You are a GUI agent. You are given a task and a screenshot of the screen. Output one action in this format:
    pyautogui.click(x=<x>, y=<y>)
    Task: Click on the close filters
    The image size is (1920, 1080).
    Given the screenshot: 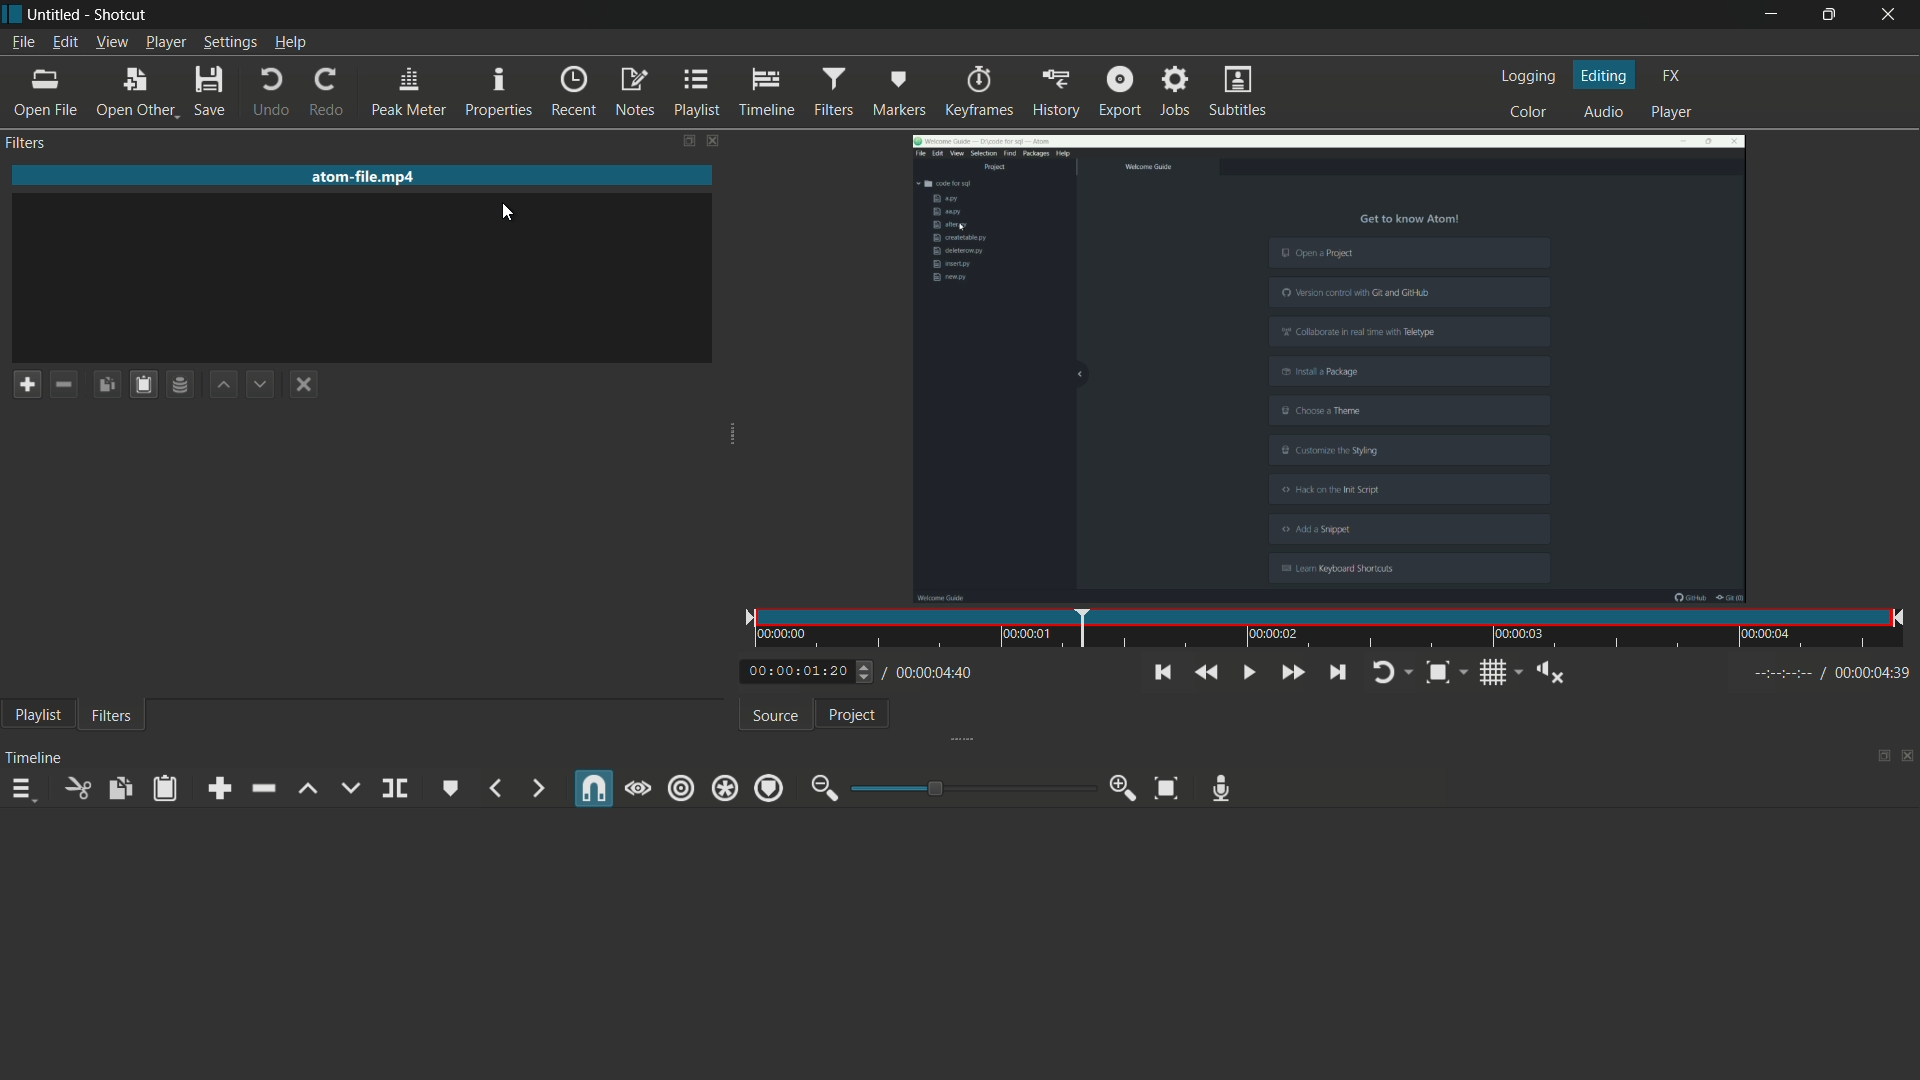 What is the action you would take?
    pyautogui.click(x=716, y=142)
    